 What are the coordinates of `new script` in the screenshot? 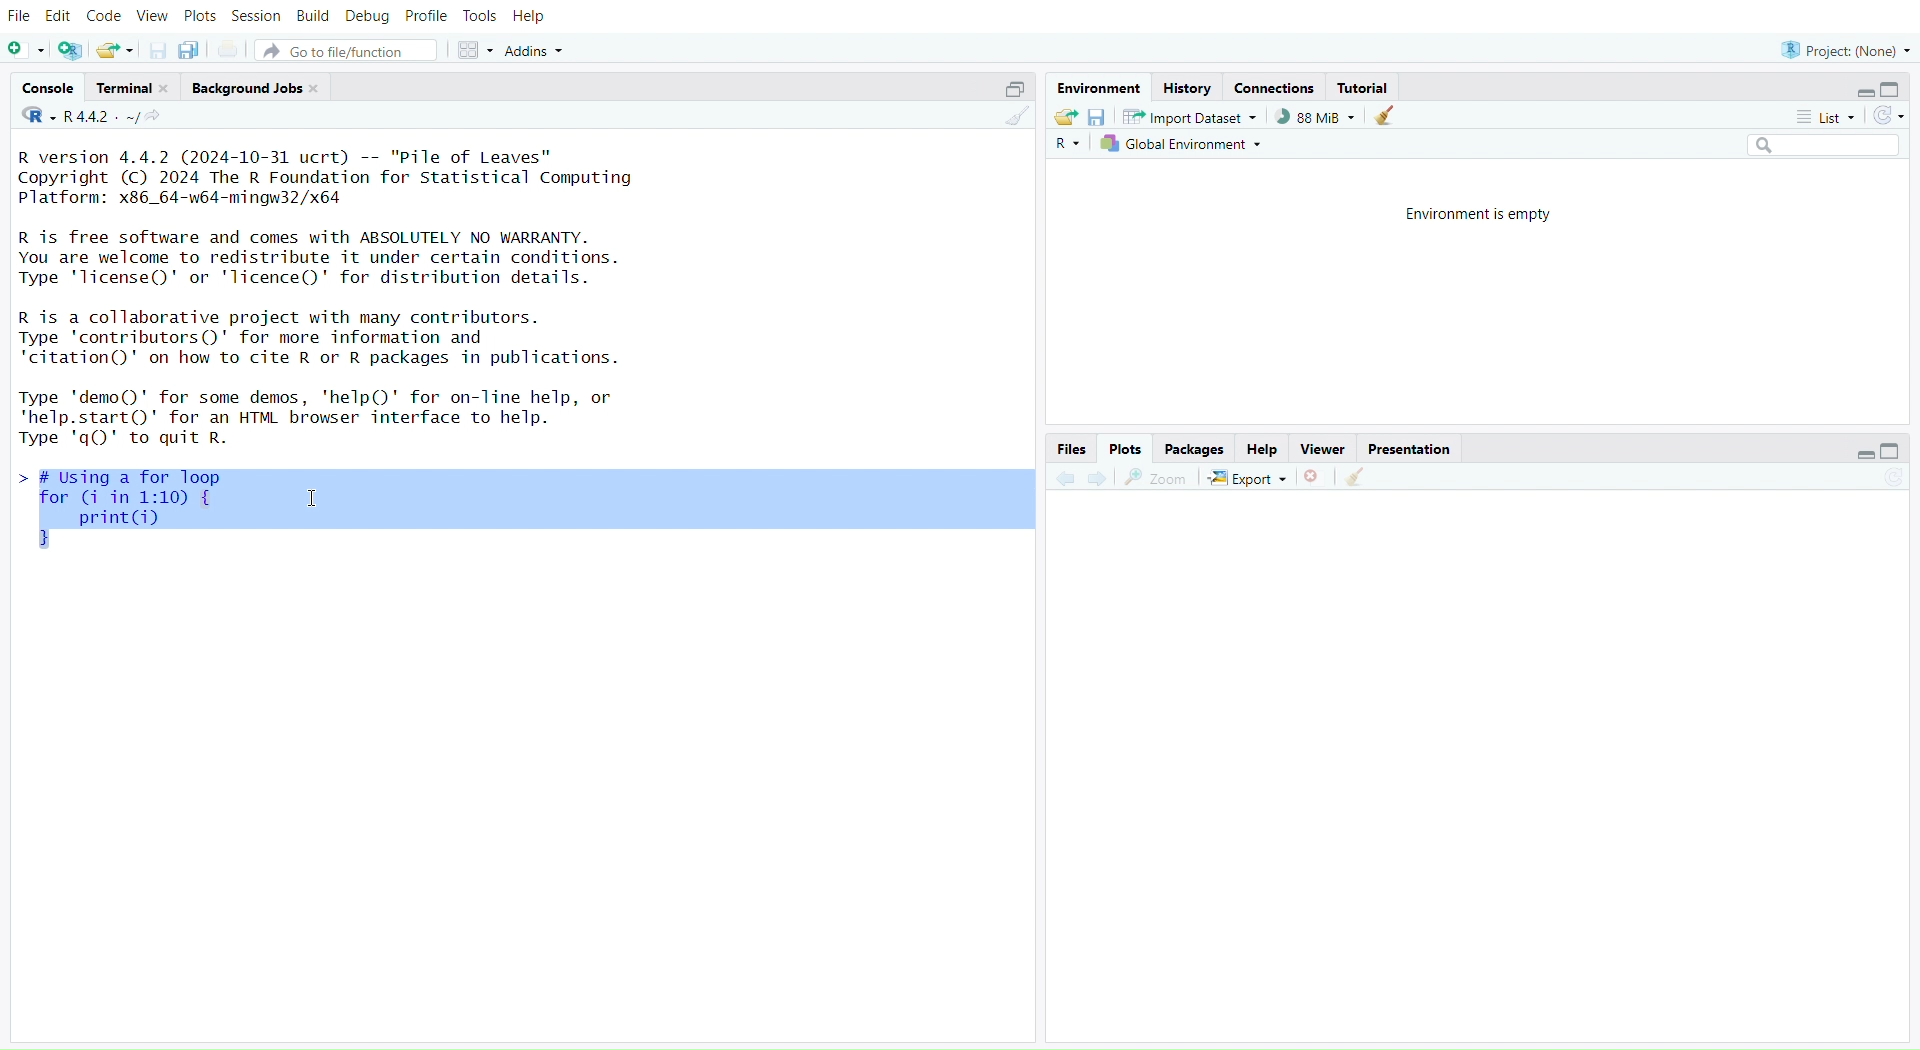 It's located at (25, 49).